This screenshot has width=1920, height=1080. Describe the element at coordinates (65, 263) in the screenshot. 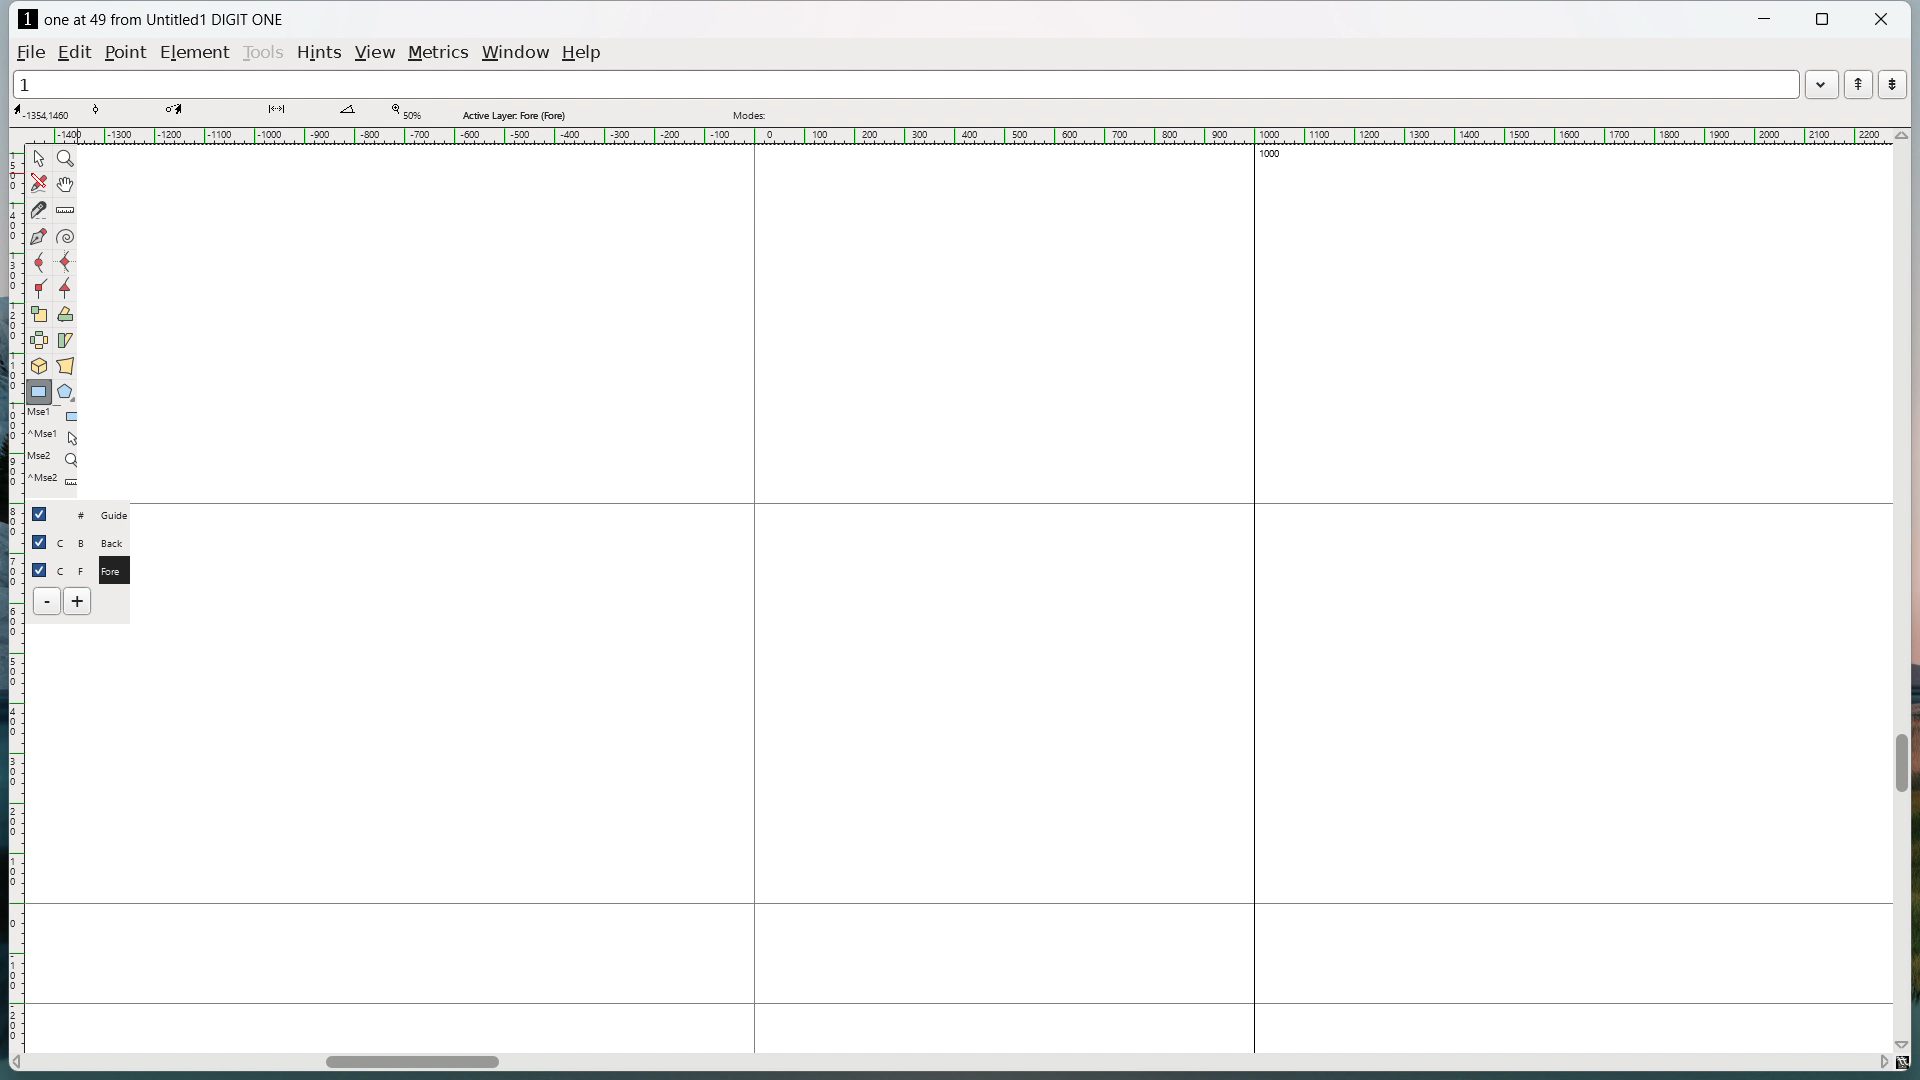

I see `add a curve point always either vertical or horizontal` at that location.